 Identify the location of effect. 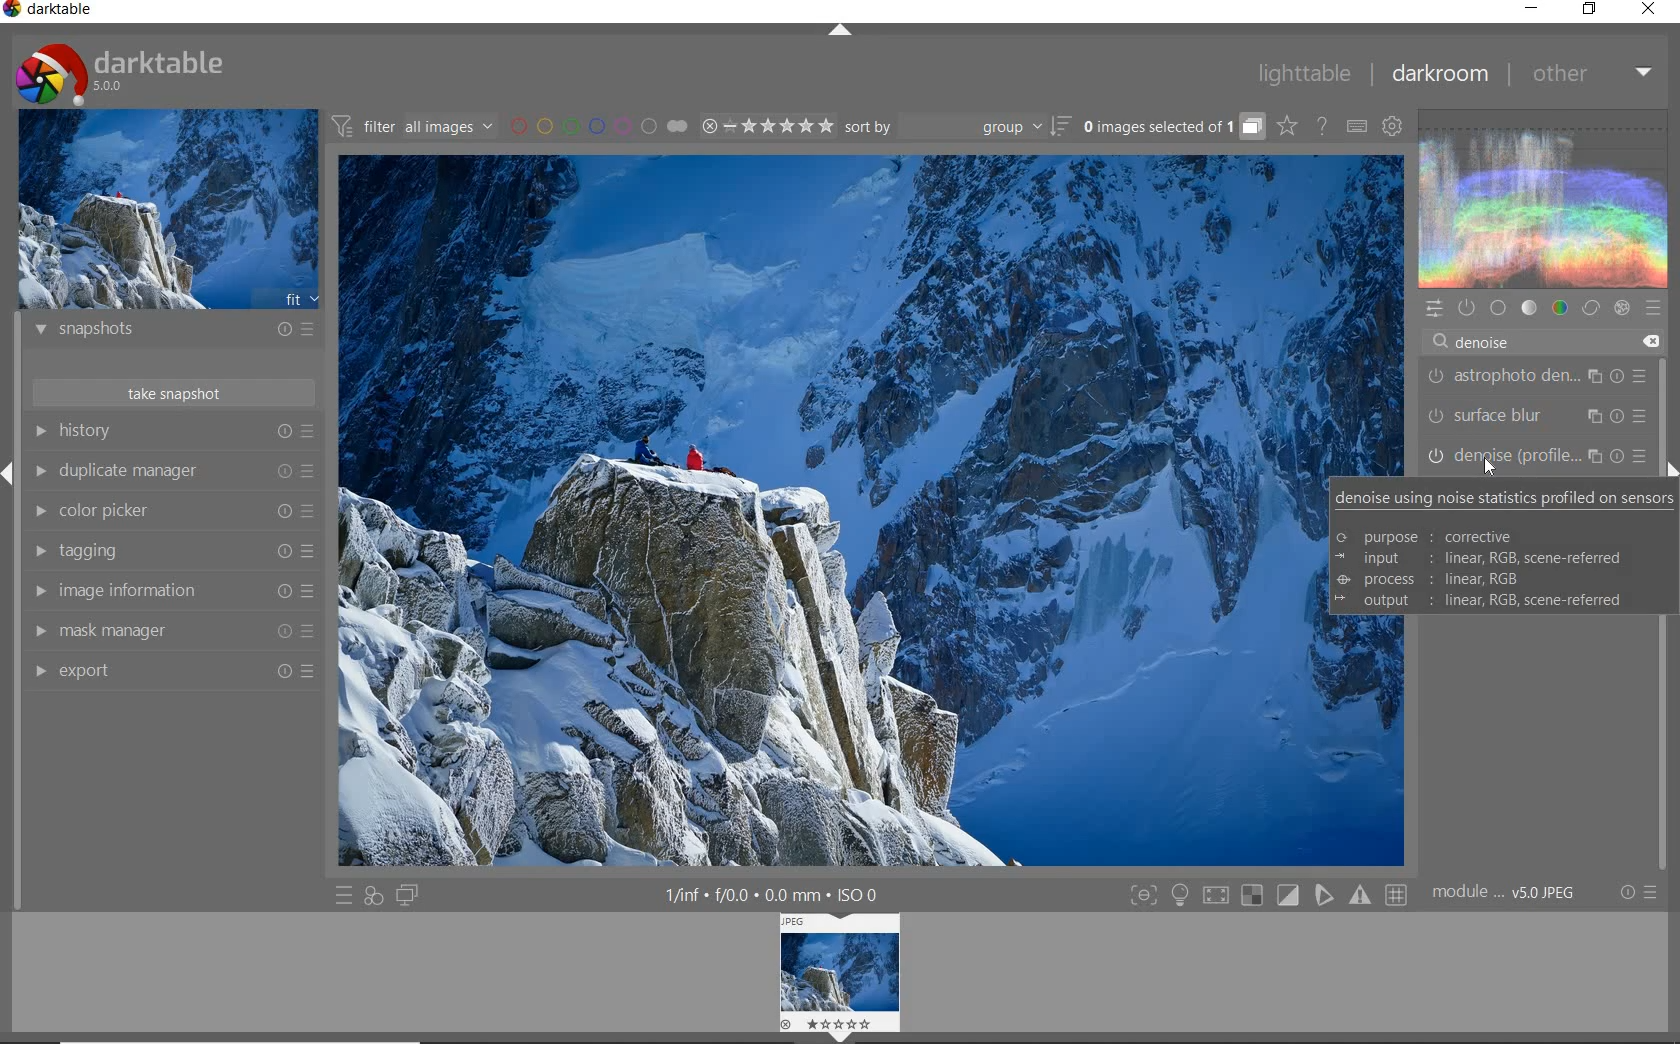
(1621, 308).